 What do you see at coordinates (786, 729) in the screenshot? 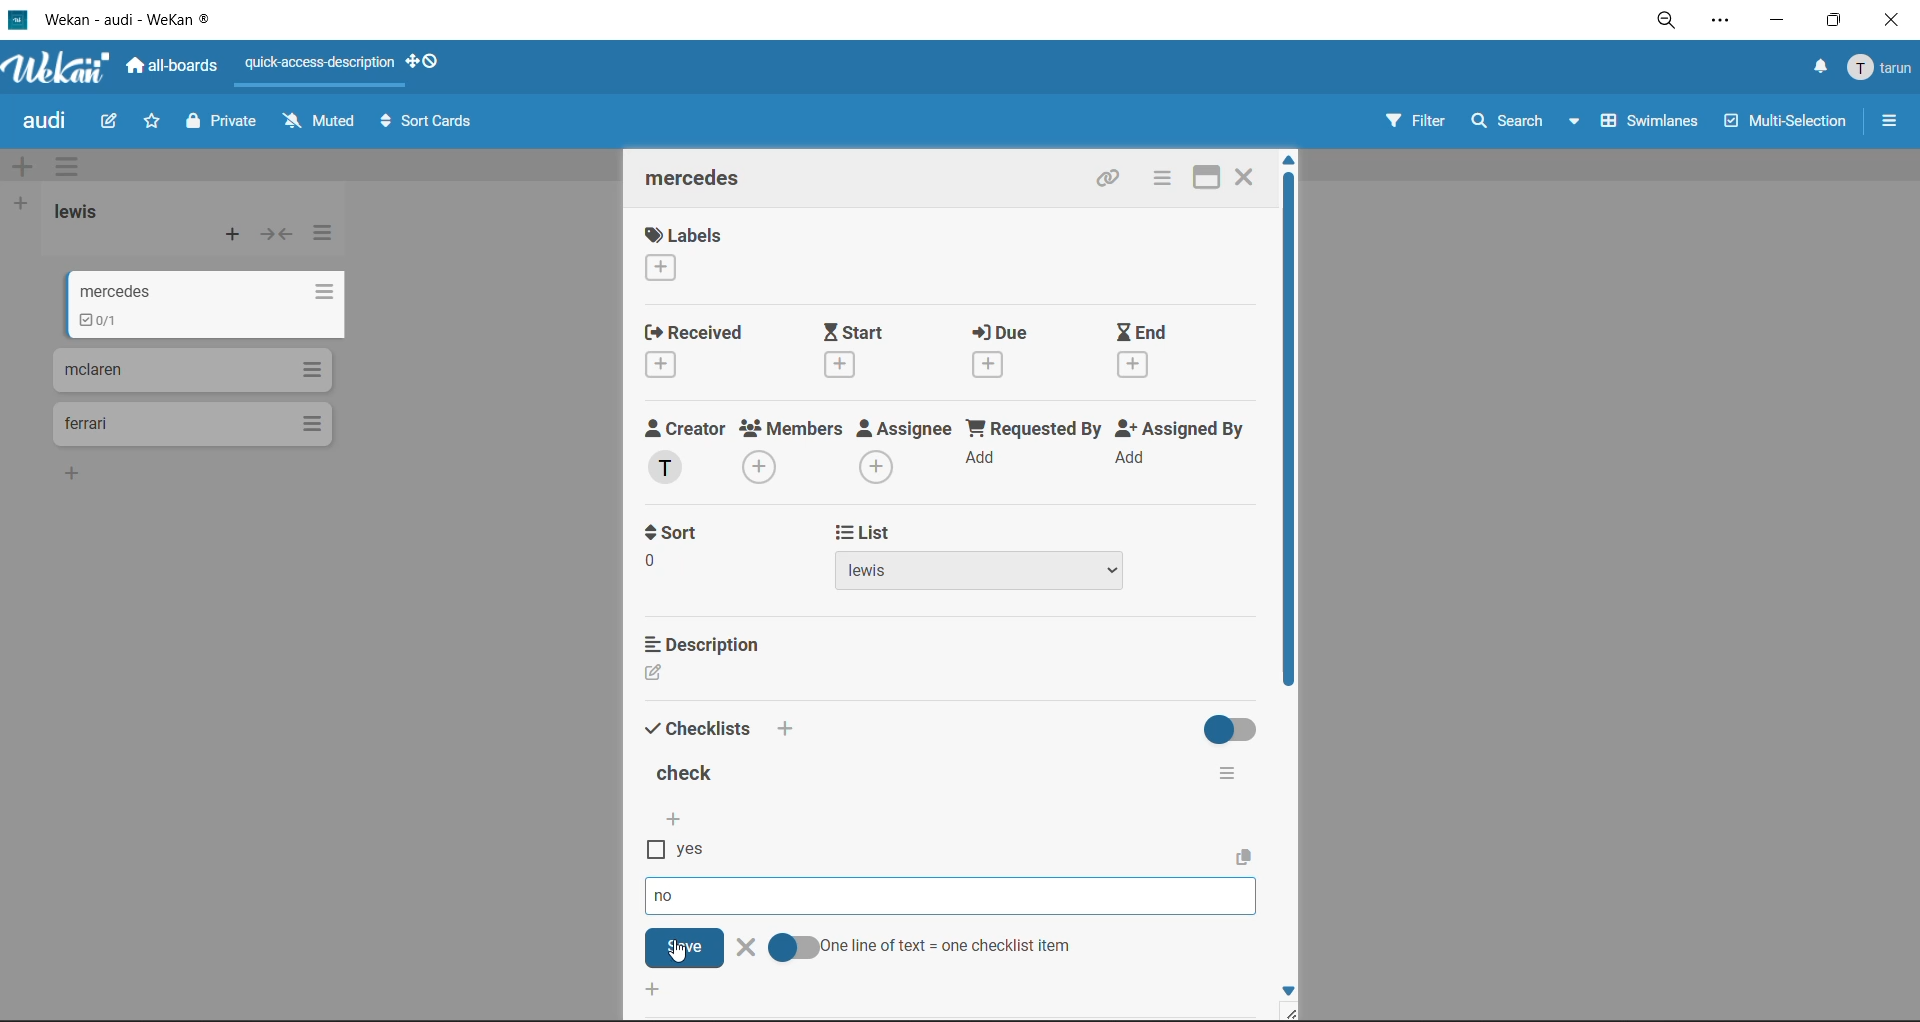
I see `add` at bounding box center [786, 729].